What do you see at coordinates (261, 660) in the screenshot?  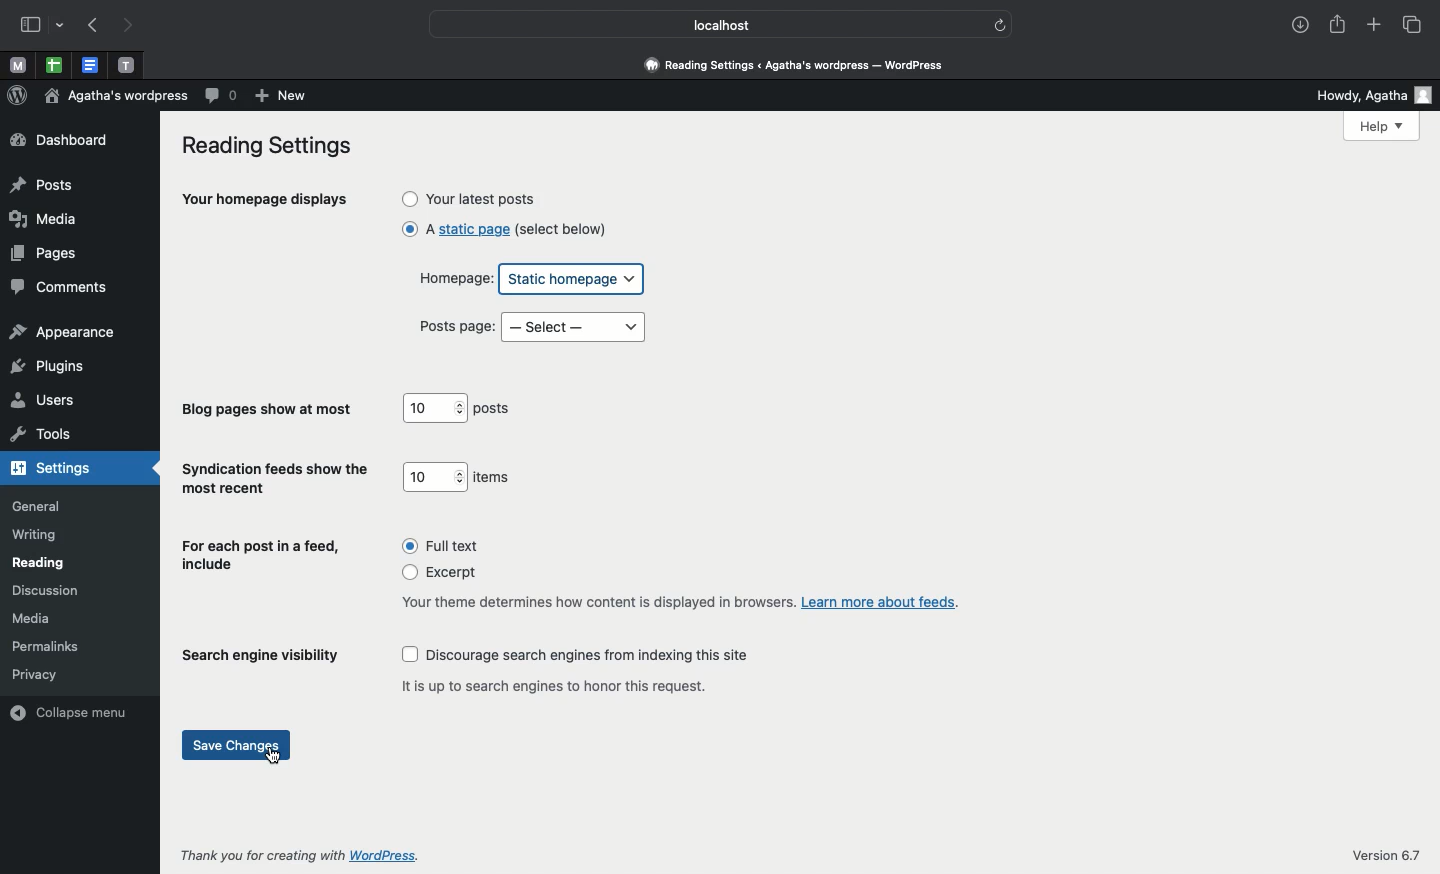 I see `Search engine visibility` at bounding box center [261, 660].